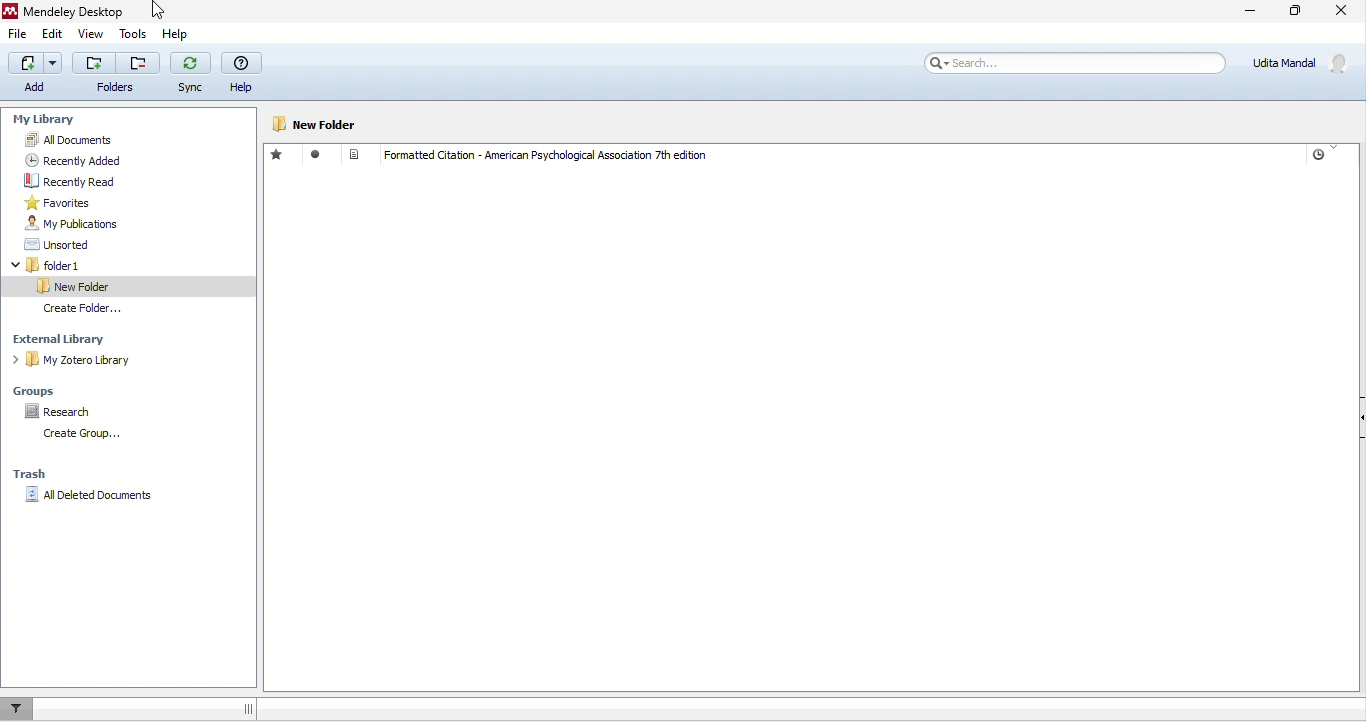 The height and width of the screenshot is (722, 1366). I want to click on view, so click(90, 32).